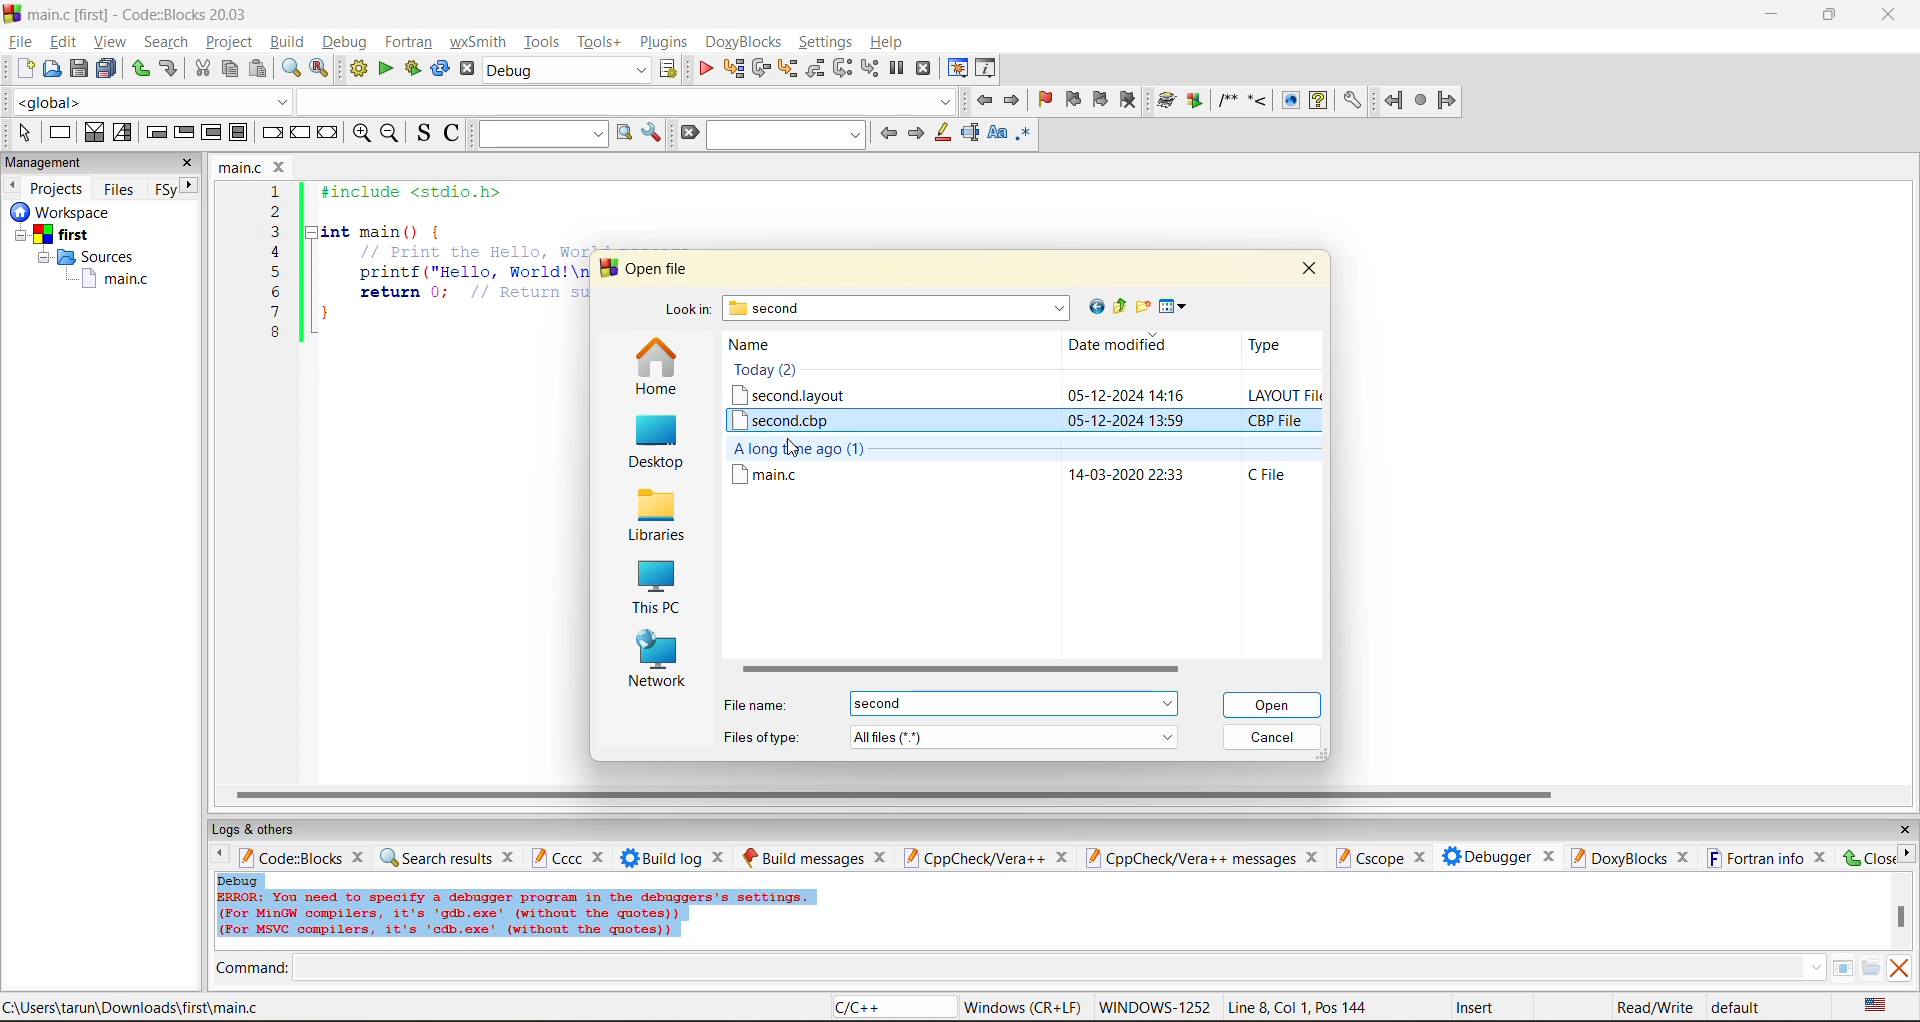 This screenshot has height=1022, width=1920. I want to click on stop debugger, so click(924, 69).